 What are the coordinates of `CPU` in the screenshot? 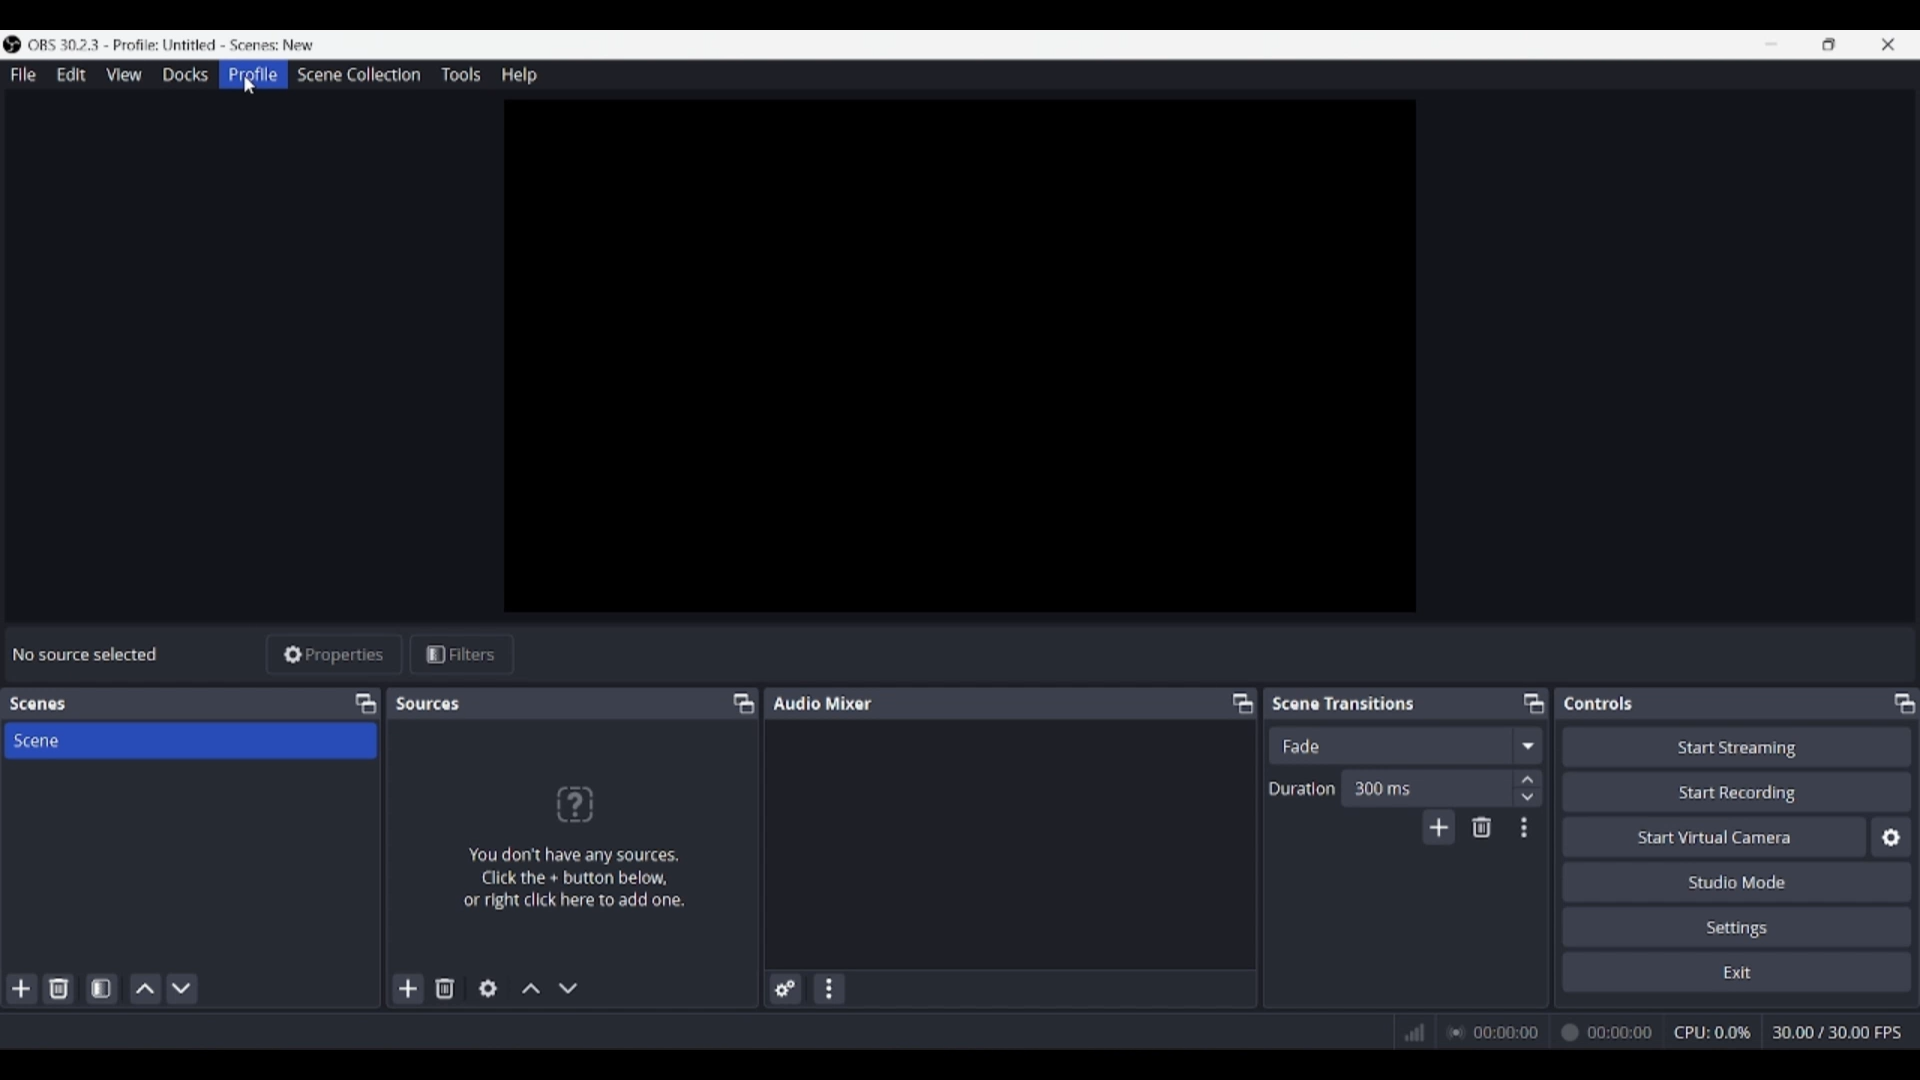 It's located at (1713, 1032).